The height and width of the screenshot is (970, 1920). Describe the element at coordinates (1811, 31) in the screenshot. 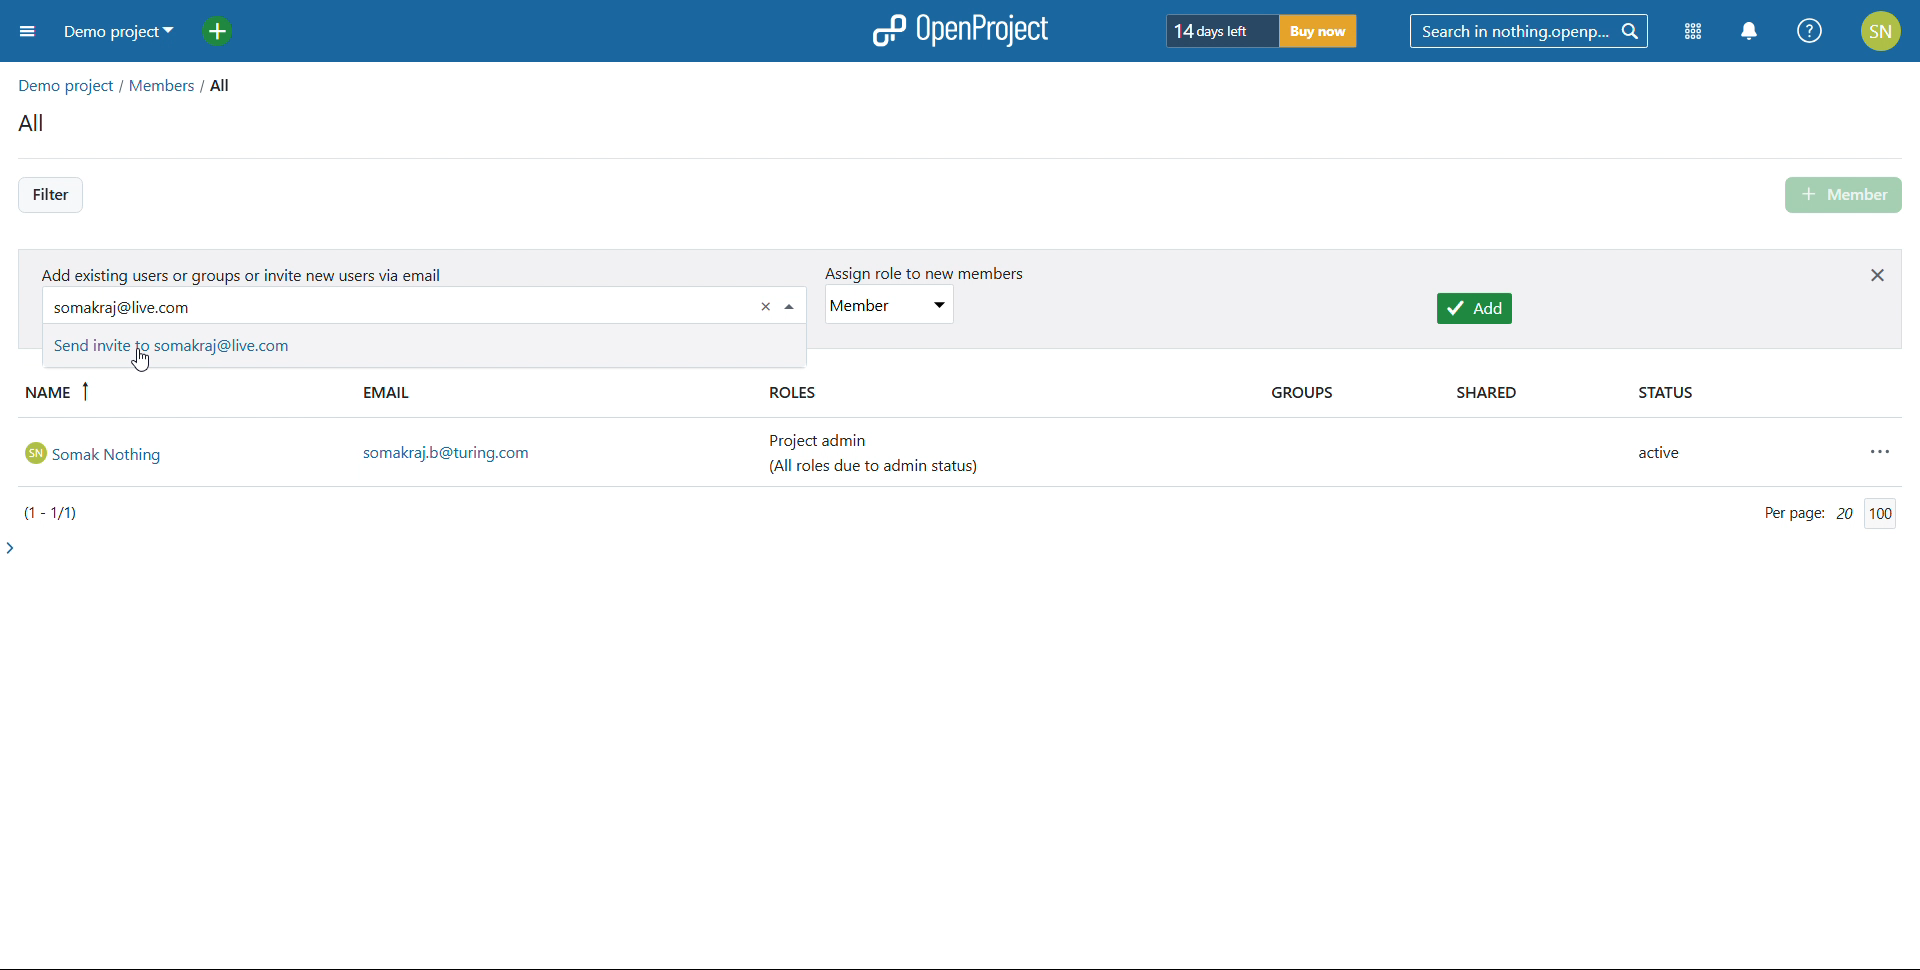

I see `help` at that location.